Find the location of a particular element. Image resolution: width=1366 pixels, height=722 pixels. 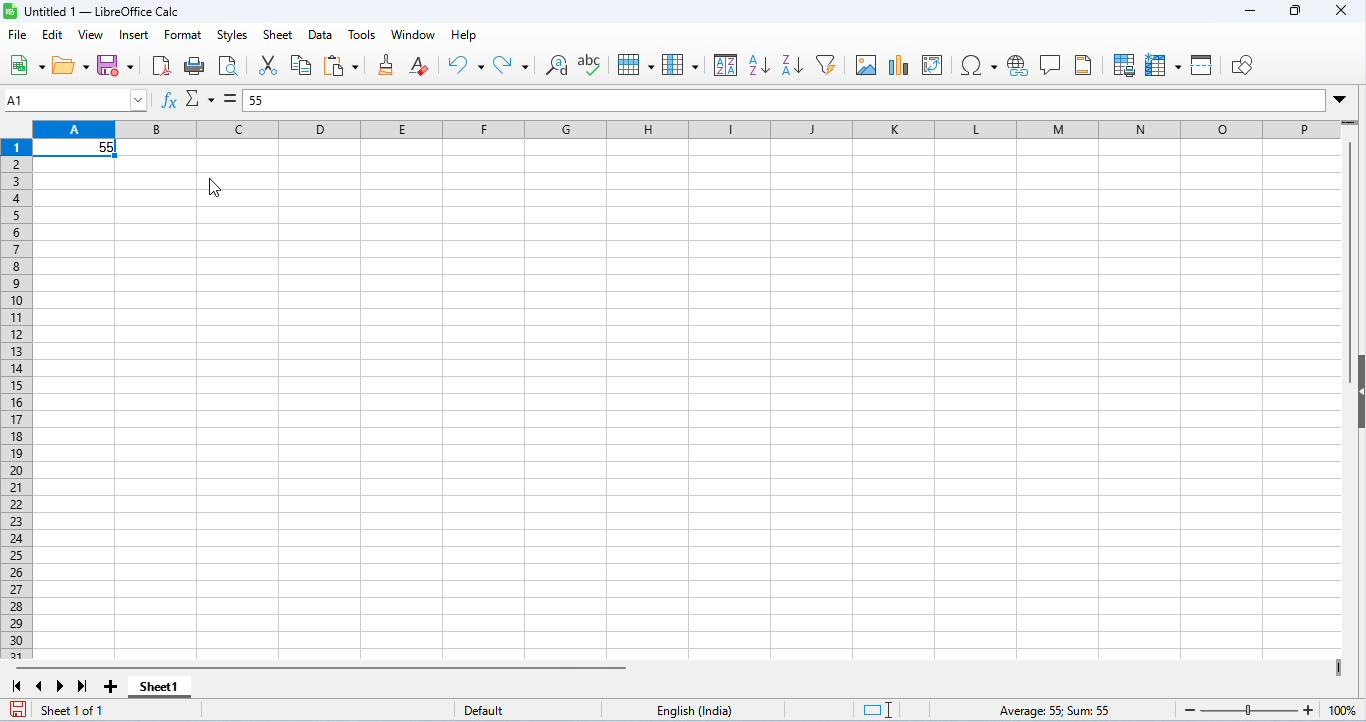

header and footer is located at coordinates (1084, 67).